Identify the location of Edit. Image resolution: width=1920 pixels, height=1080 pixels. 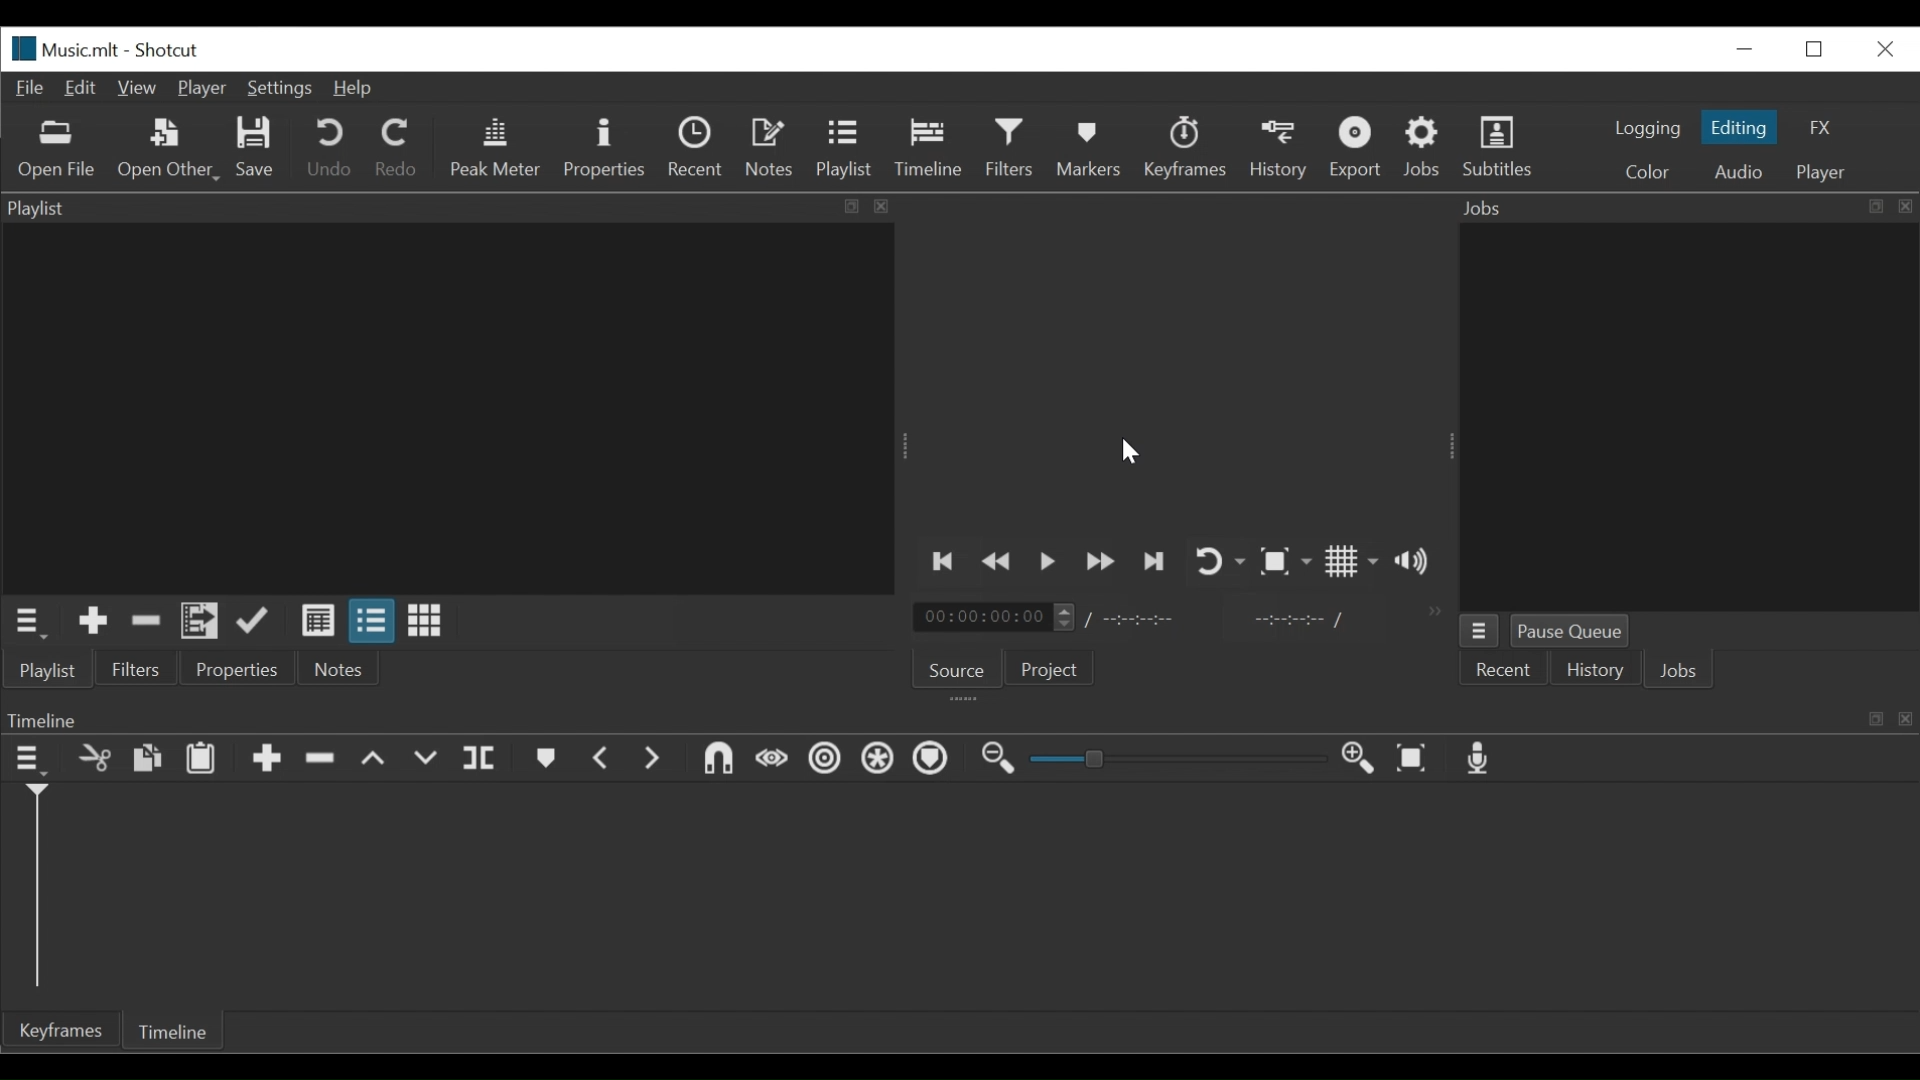
(82, 91).